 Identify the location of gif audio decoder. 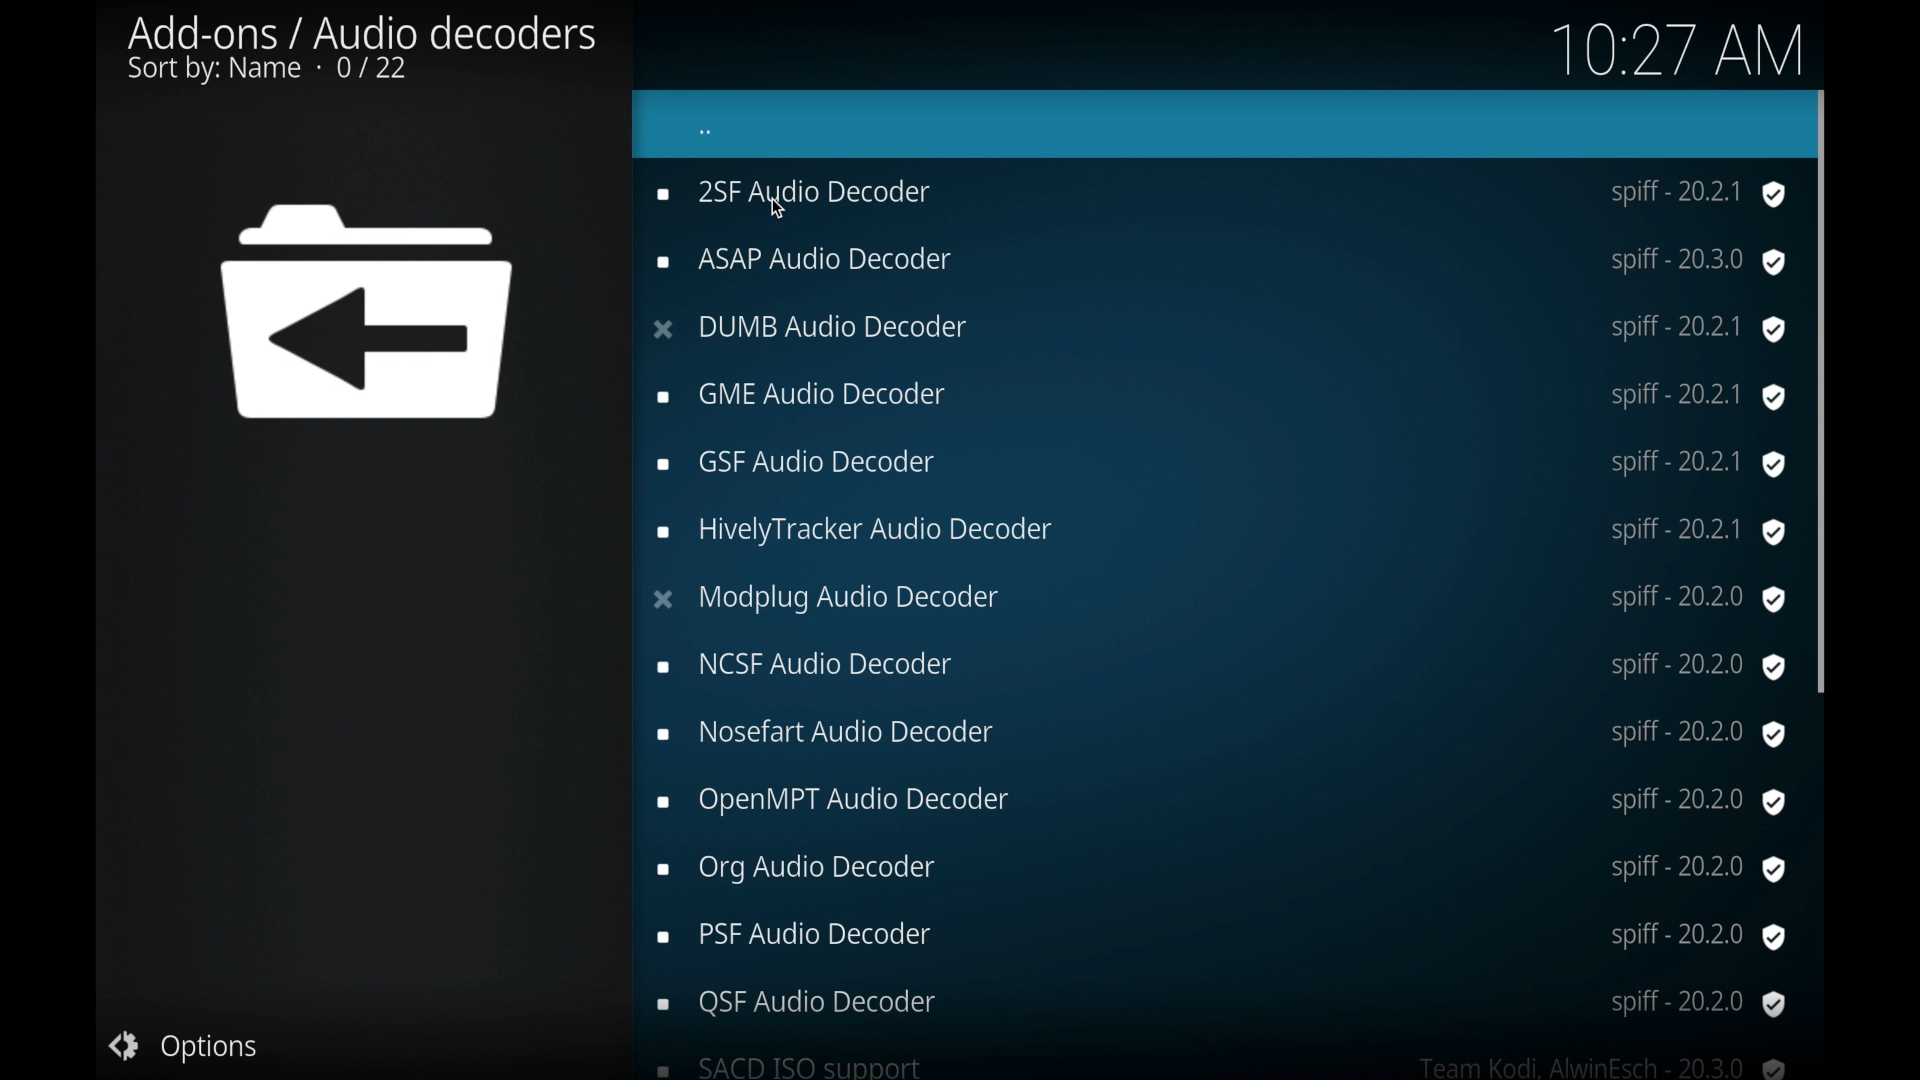
(1222, 465).